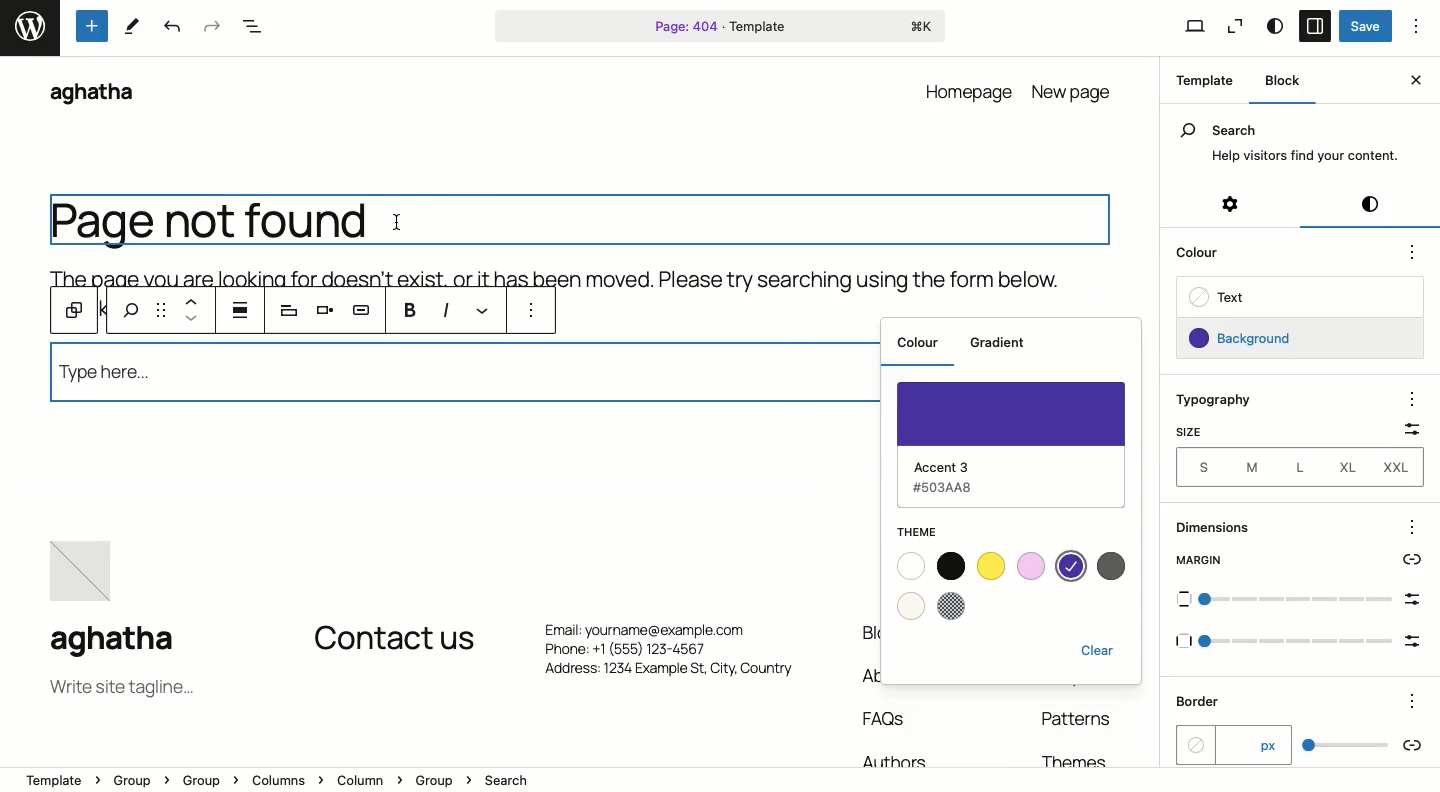  Describe the element at coordinates (120, 689) in the screenshot. I see `Tagline` at that location.